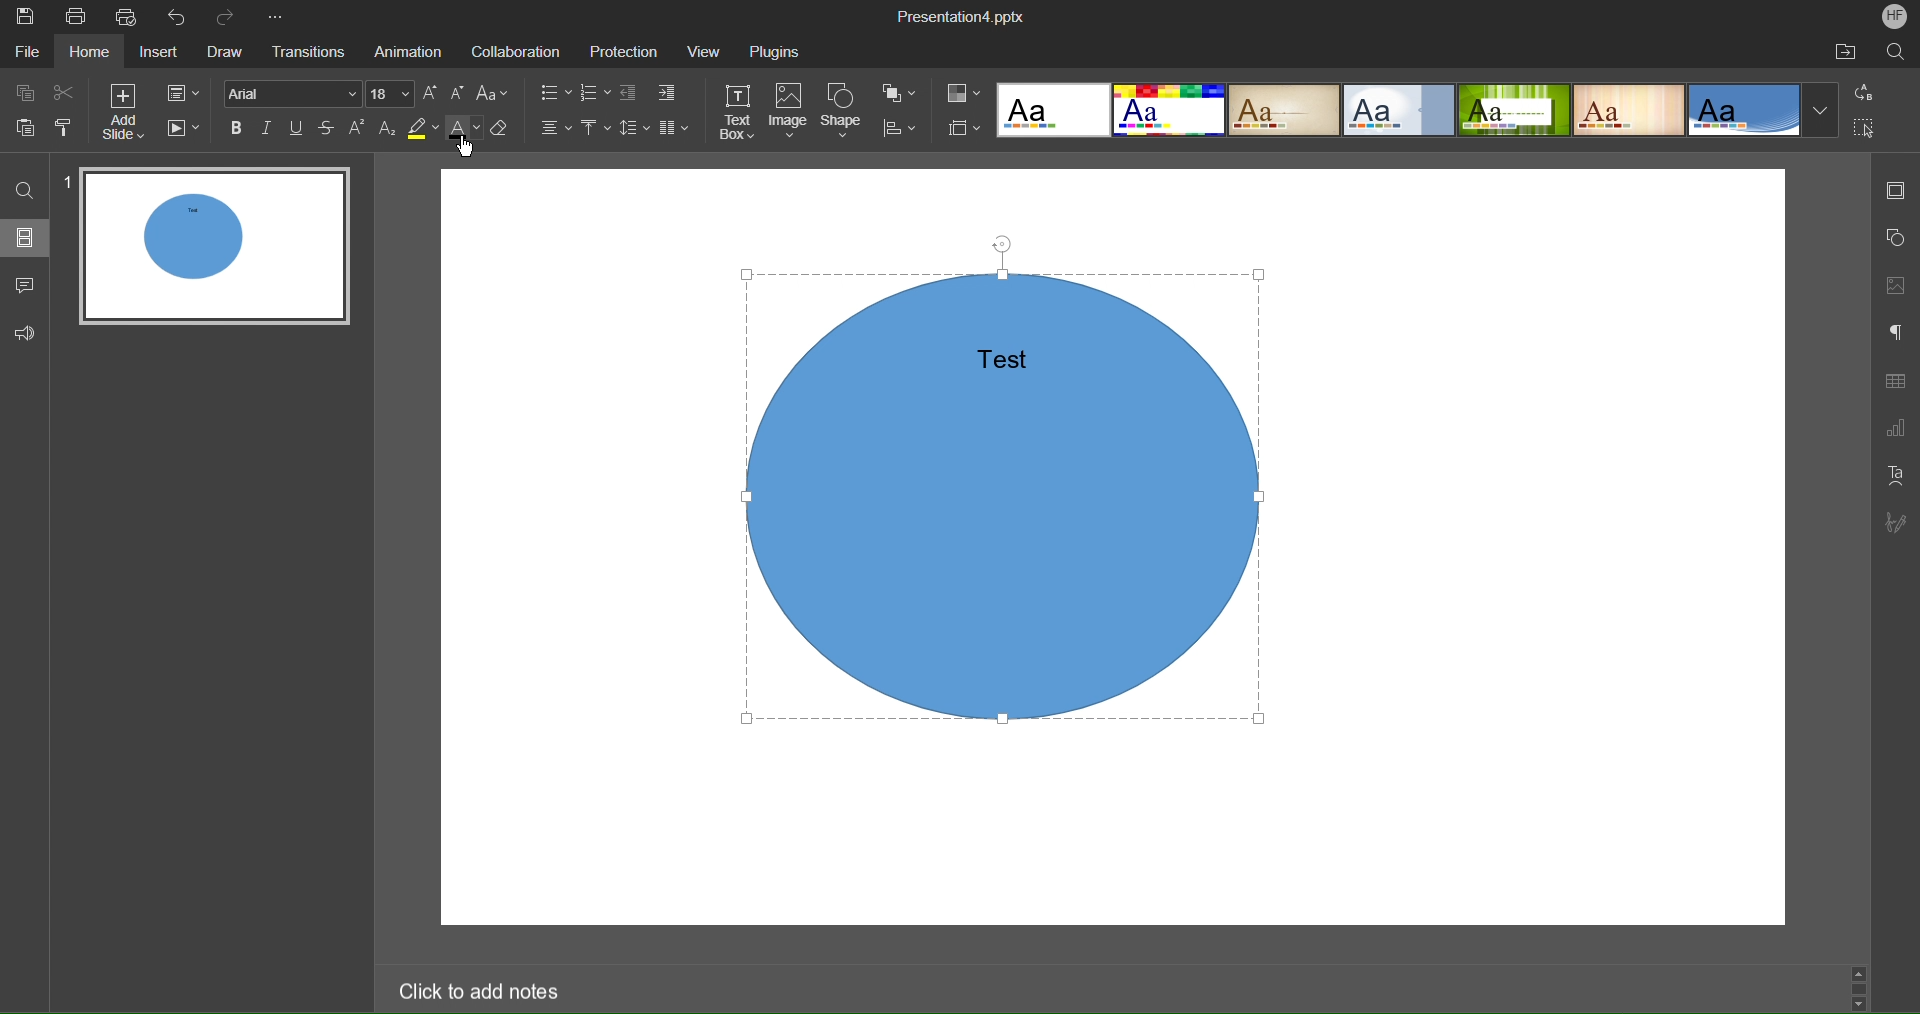 The width and height of the screenshot is (1920, 1014). I want to click on Search, so click(1894, 51).